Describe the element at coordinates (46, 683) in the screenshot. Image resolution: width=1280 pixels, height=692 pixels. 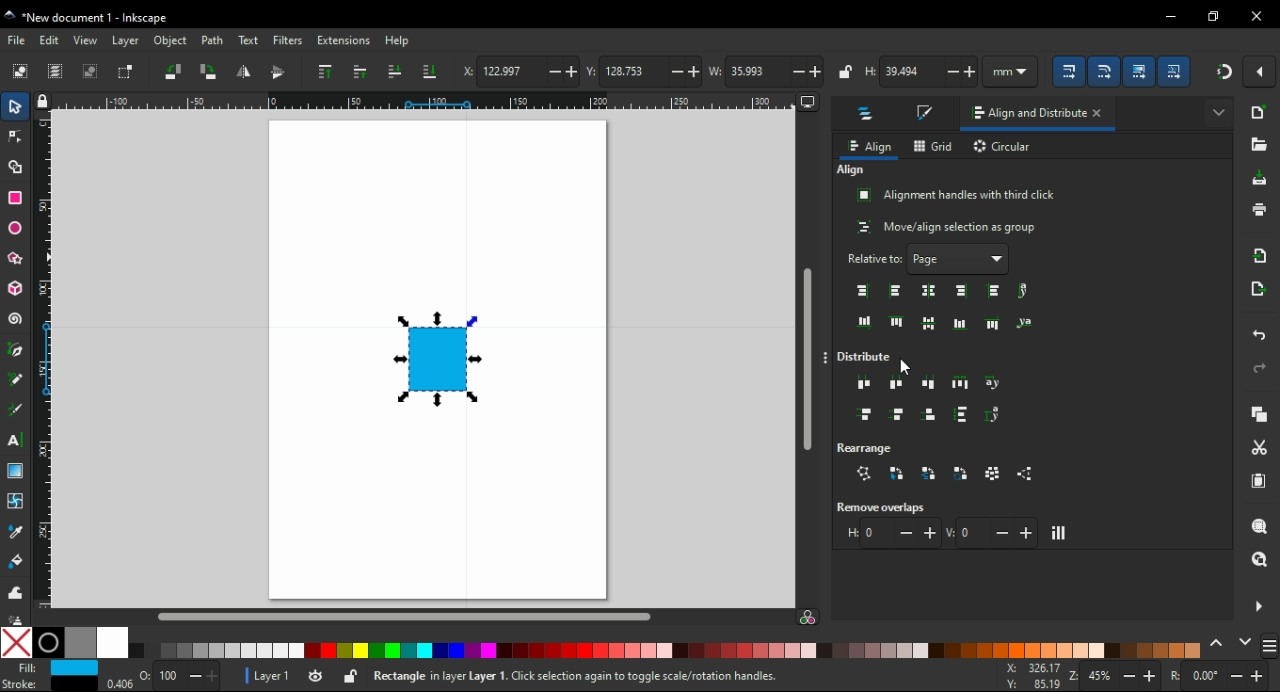
I see `stroke color` at that location.